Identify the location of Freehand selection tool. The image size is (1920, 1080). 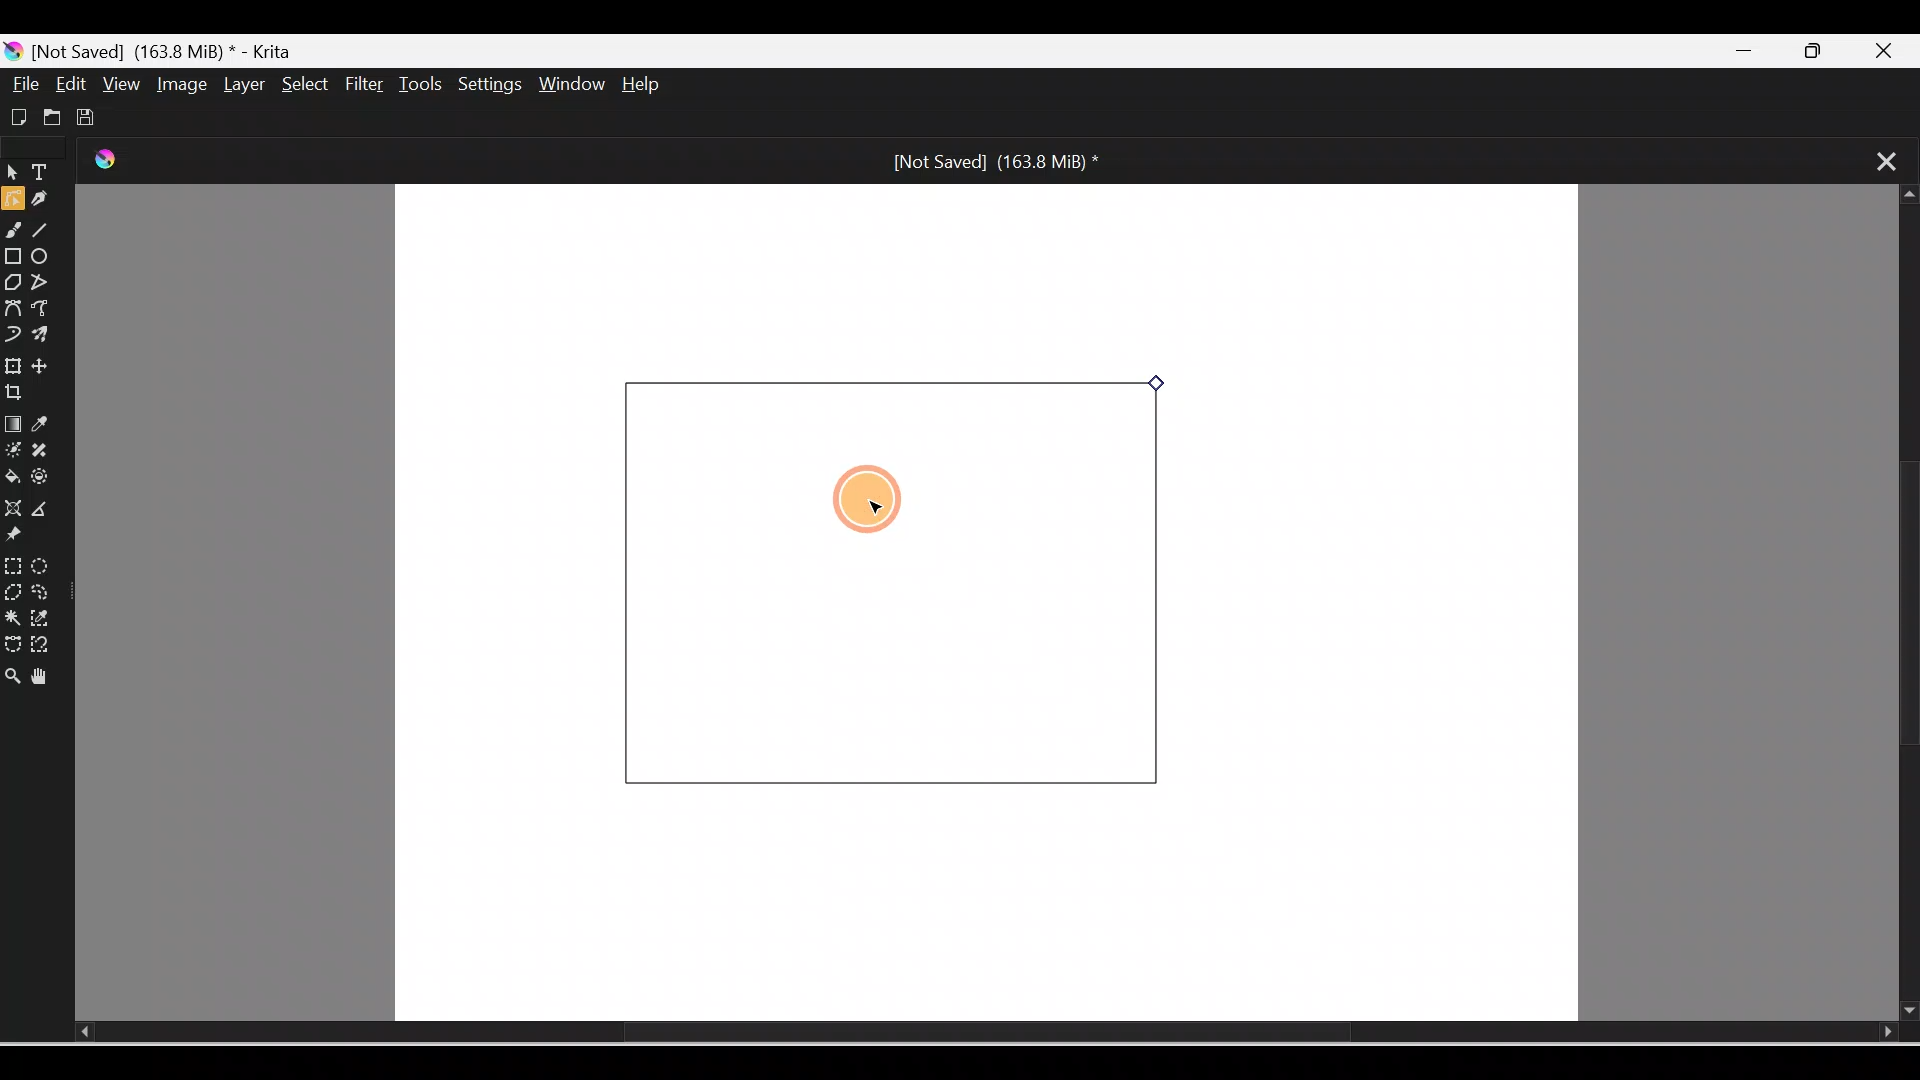
(46, 592).